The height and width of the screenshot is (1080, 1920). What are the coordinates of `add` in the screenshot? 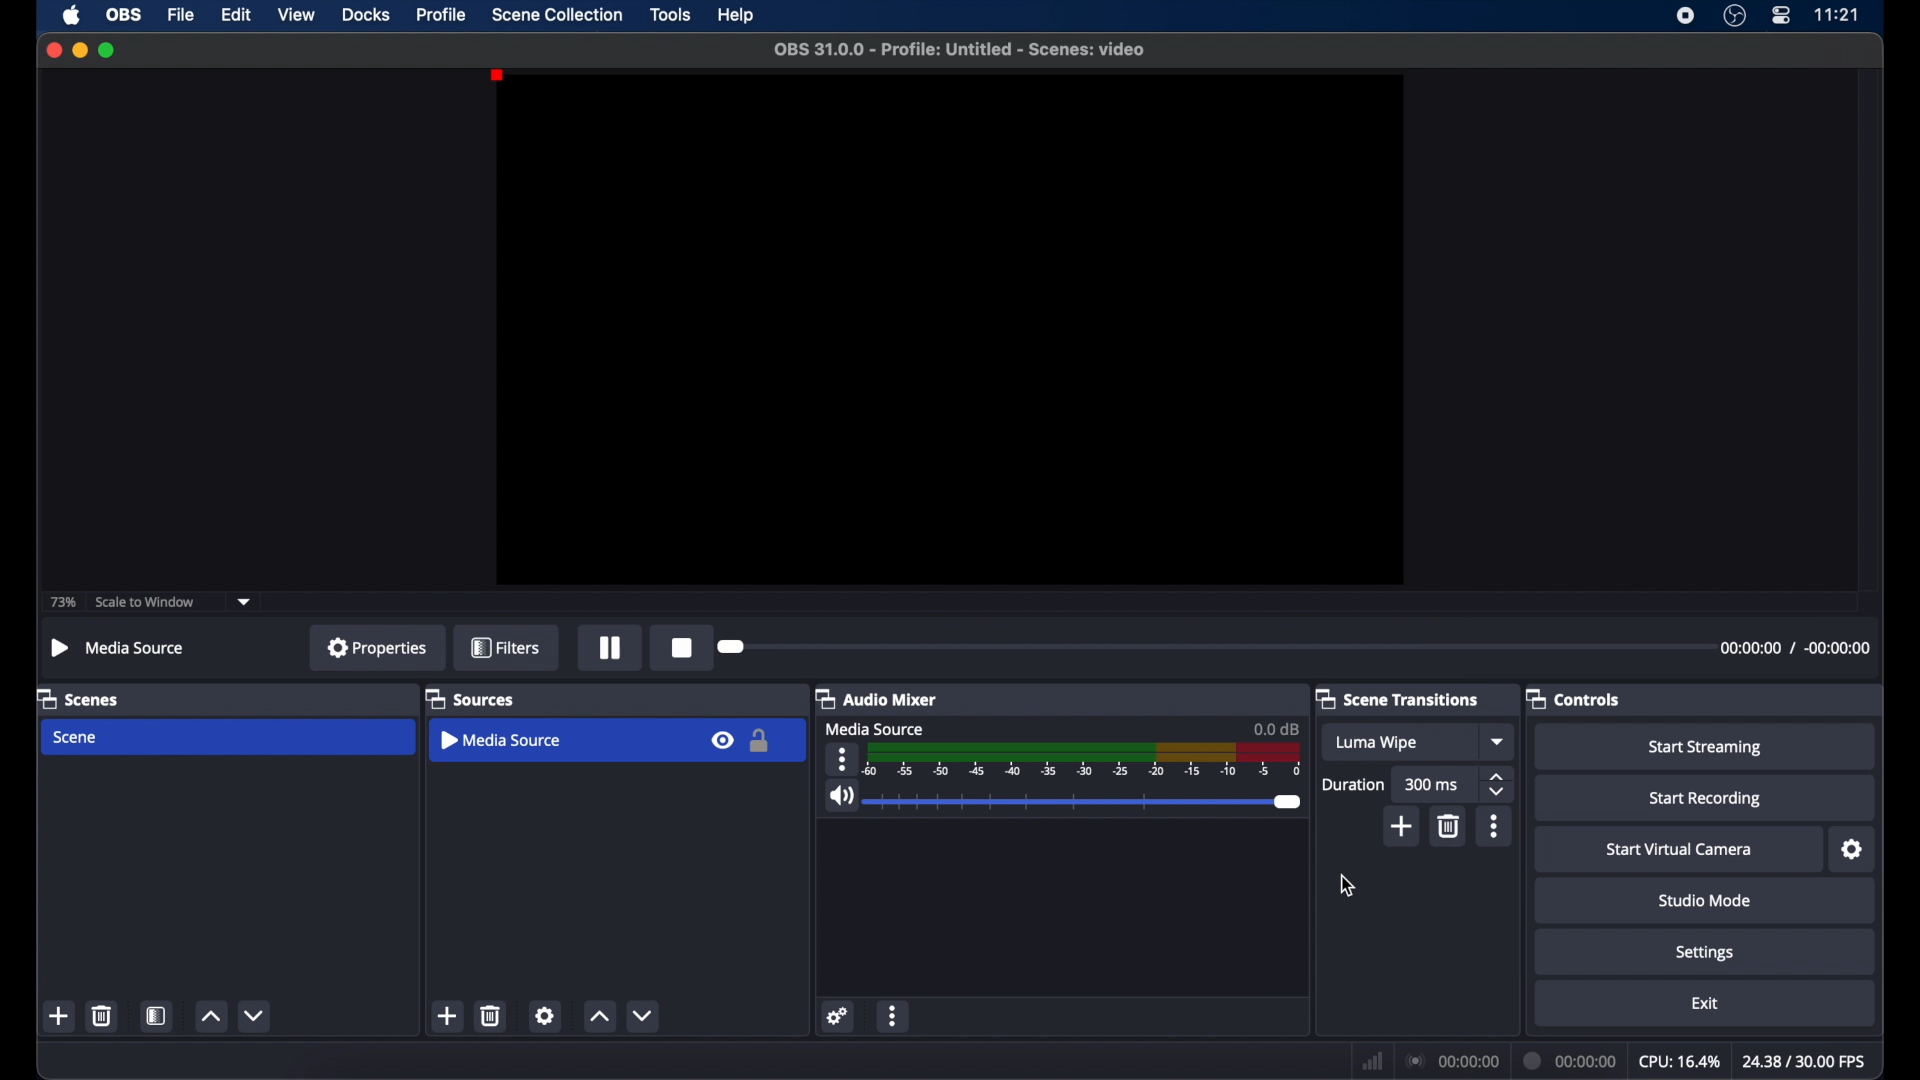 It's located at (1403, 826).